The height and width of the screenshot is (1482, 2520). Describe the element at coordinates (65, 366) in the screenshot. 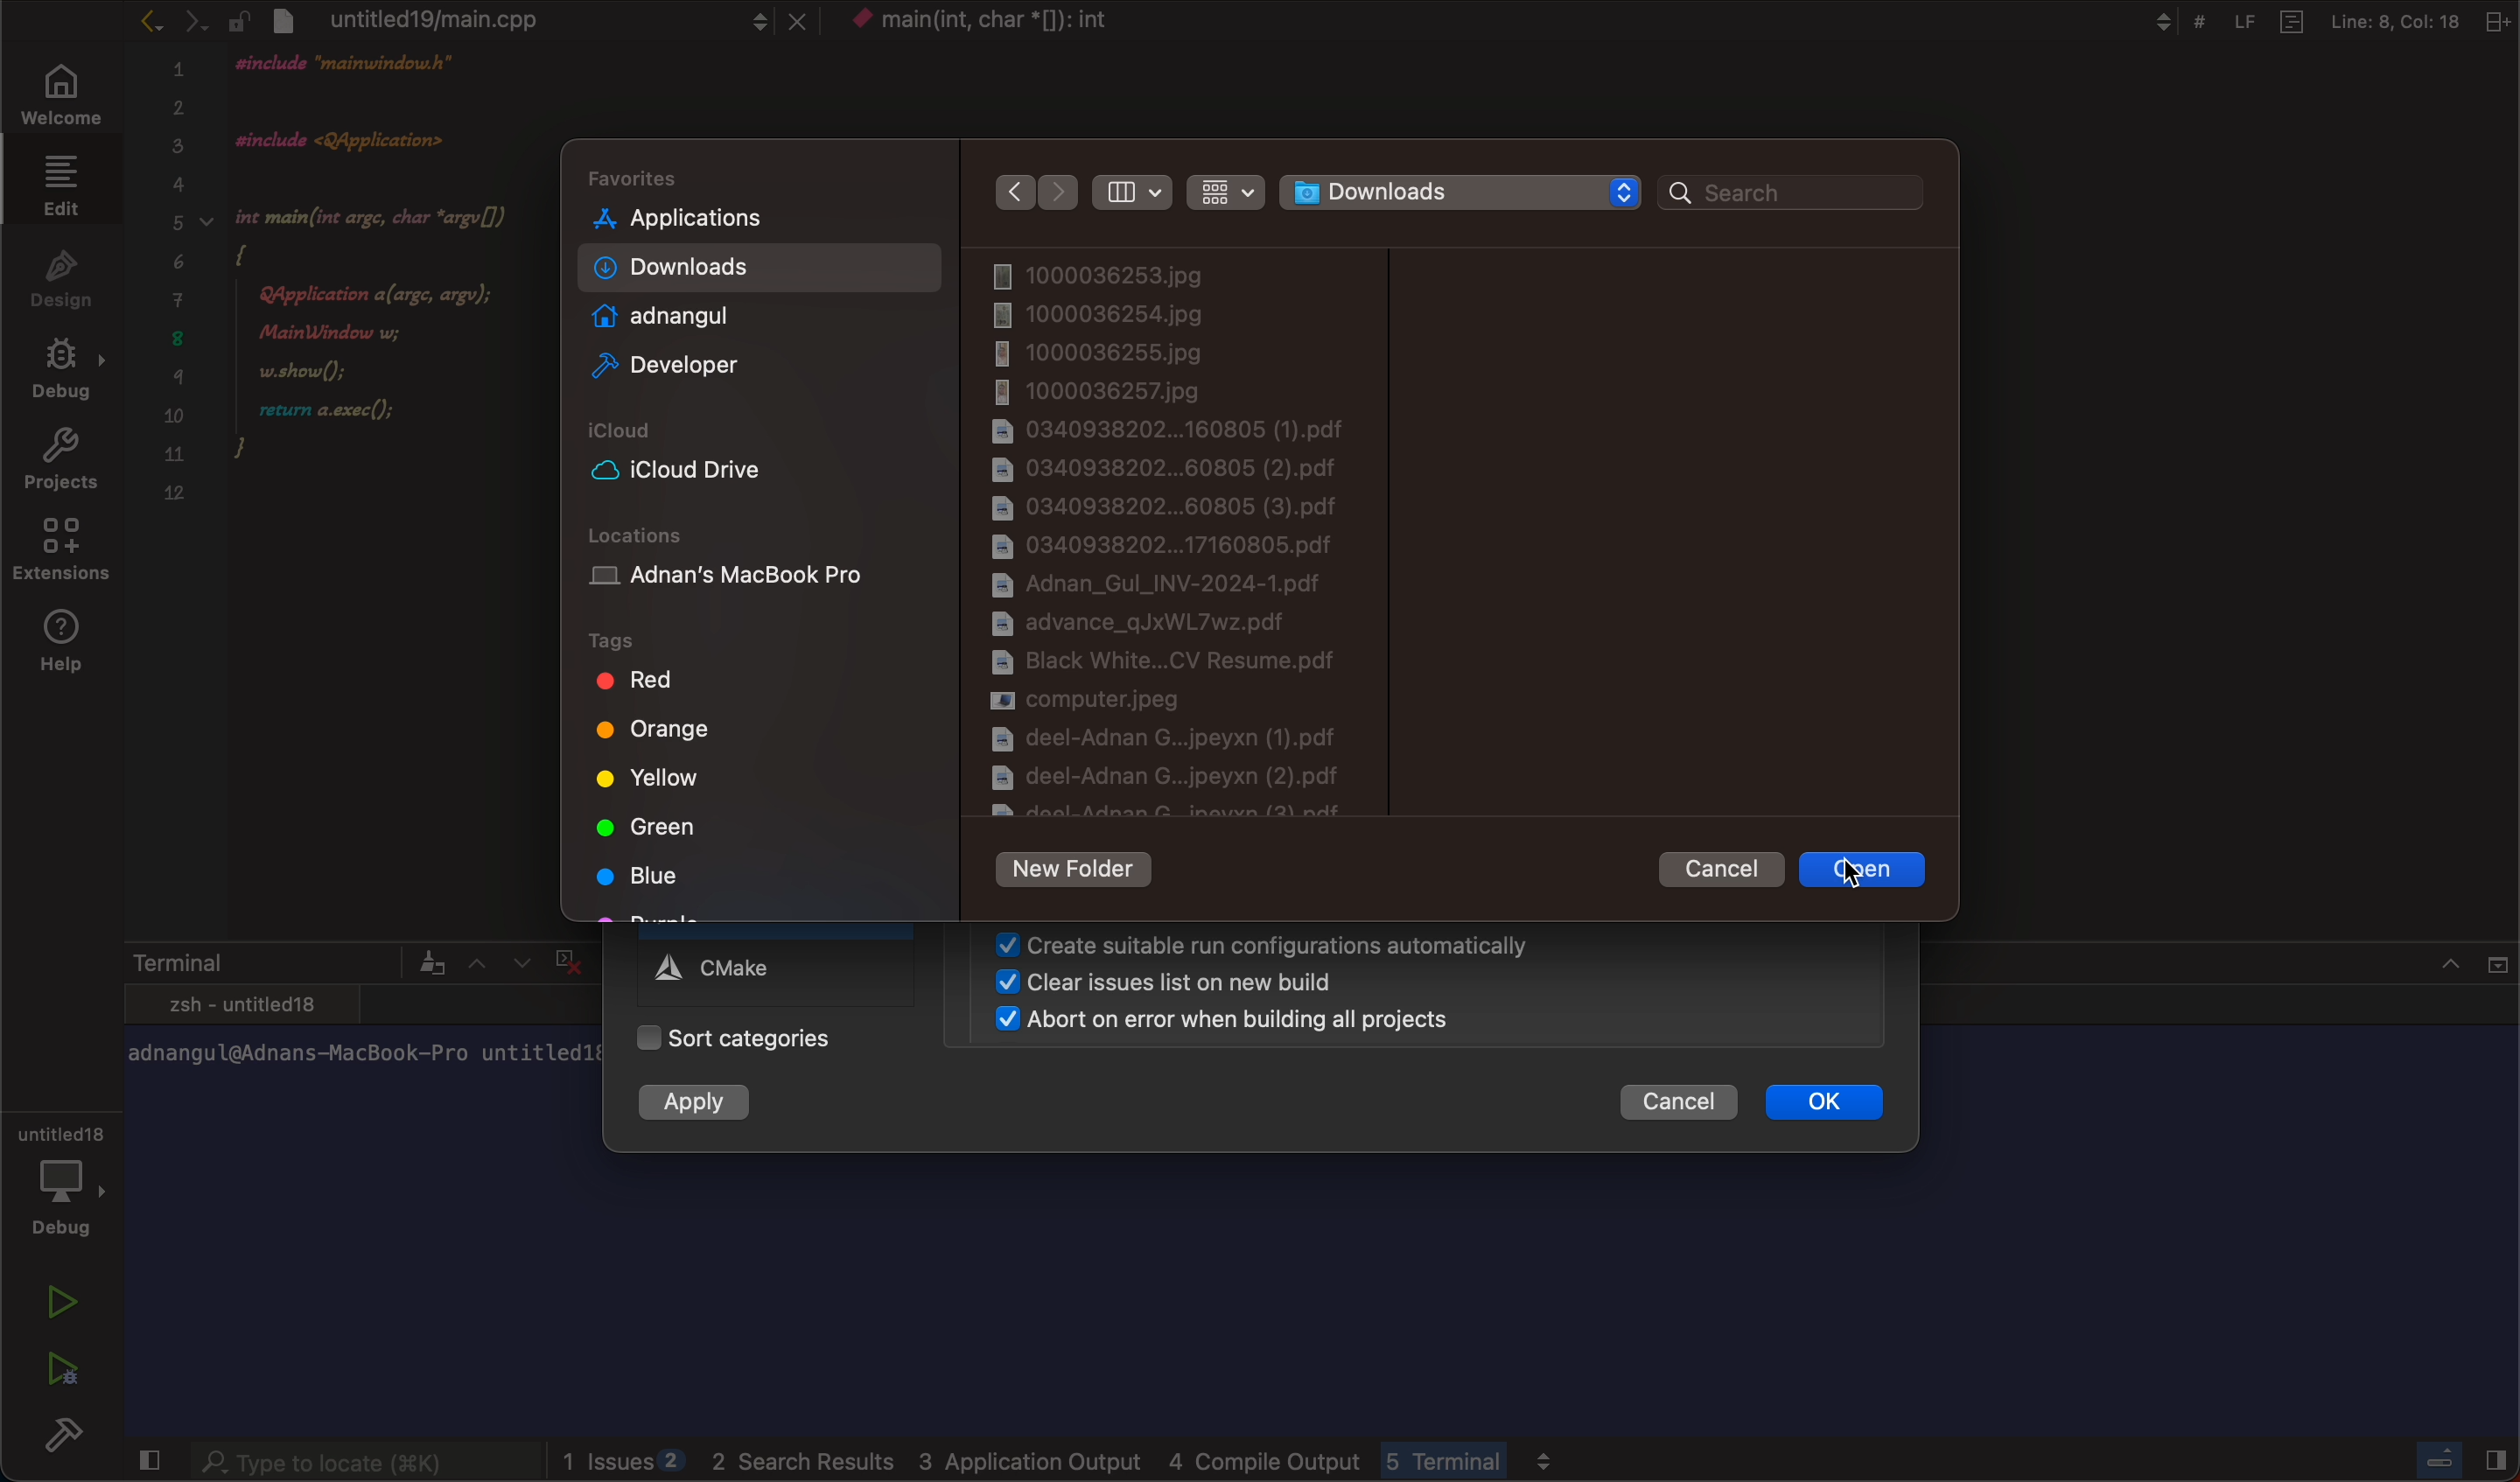

I see `debug` at that location.